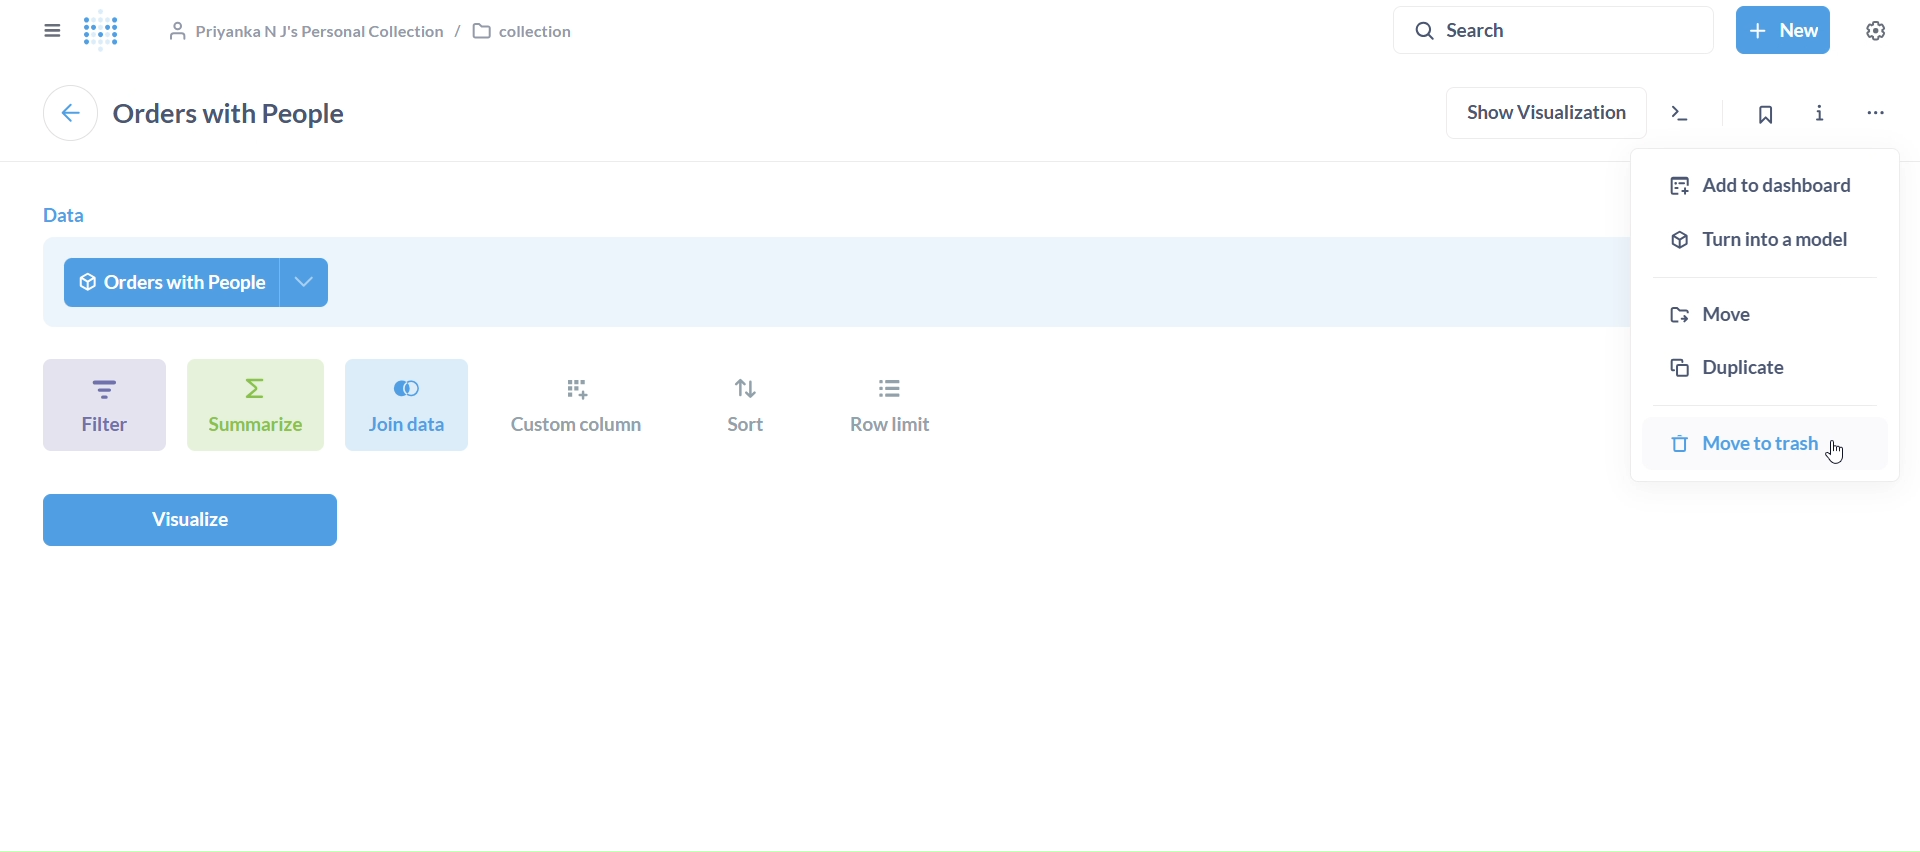  I want to click on sort, so click(748, 405).